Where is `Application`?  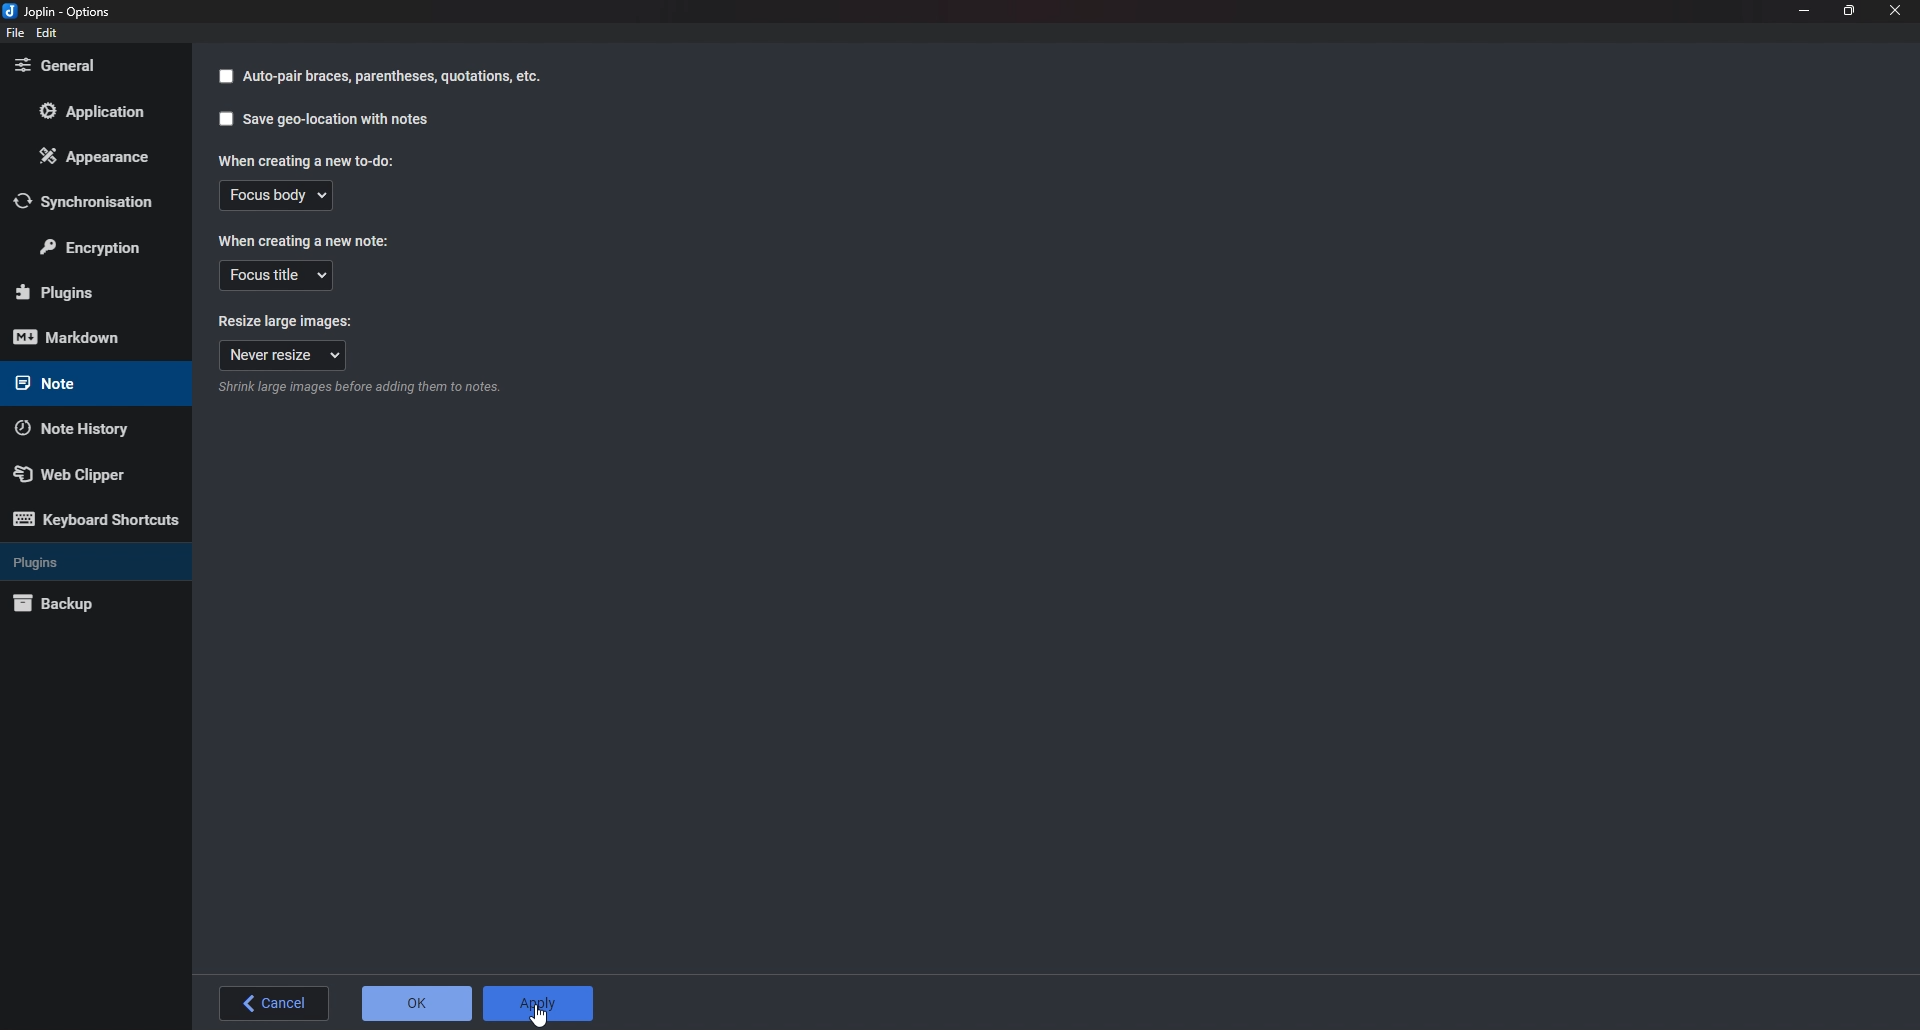
Application is located at coordinates (98, 111).